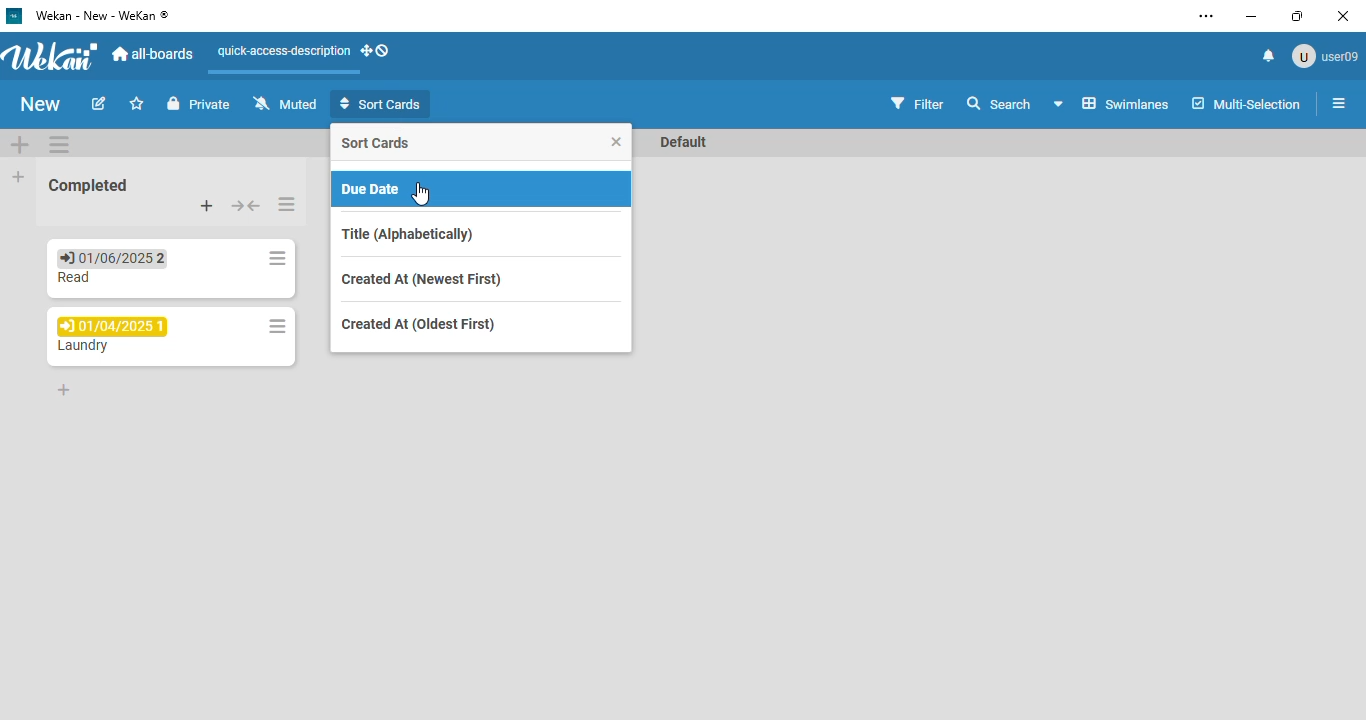 This screenshot has width=1366, height=720. Describe the element at coordinates (420, 193) in the screenshot. I see `cursor` at that location.